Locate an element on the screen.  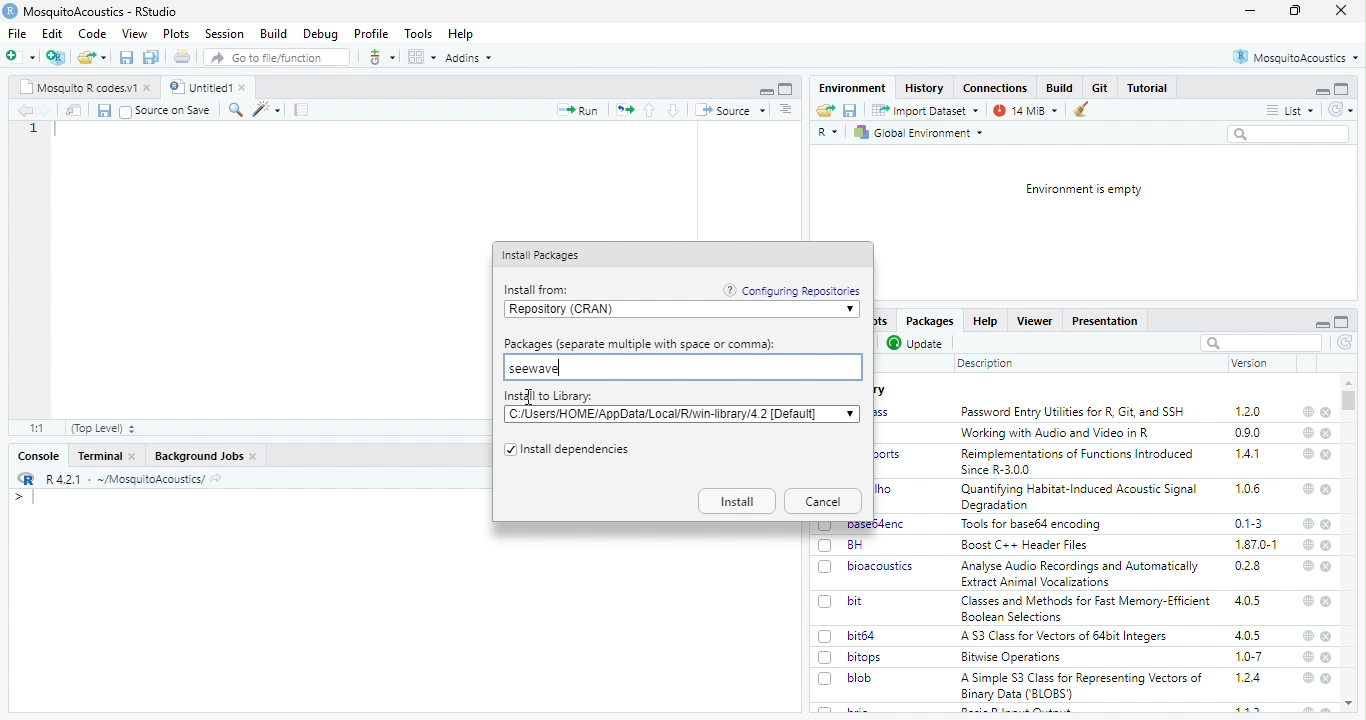
C:/Users/HOME/AppData/Local/R/win-library/4.2 [Default] is located at coordinates (668, 414).